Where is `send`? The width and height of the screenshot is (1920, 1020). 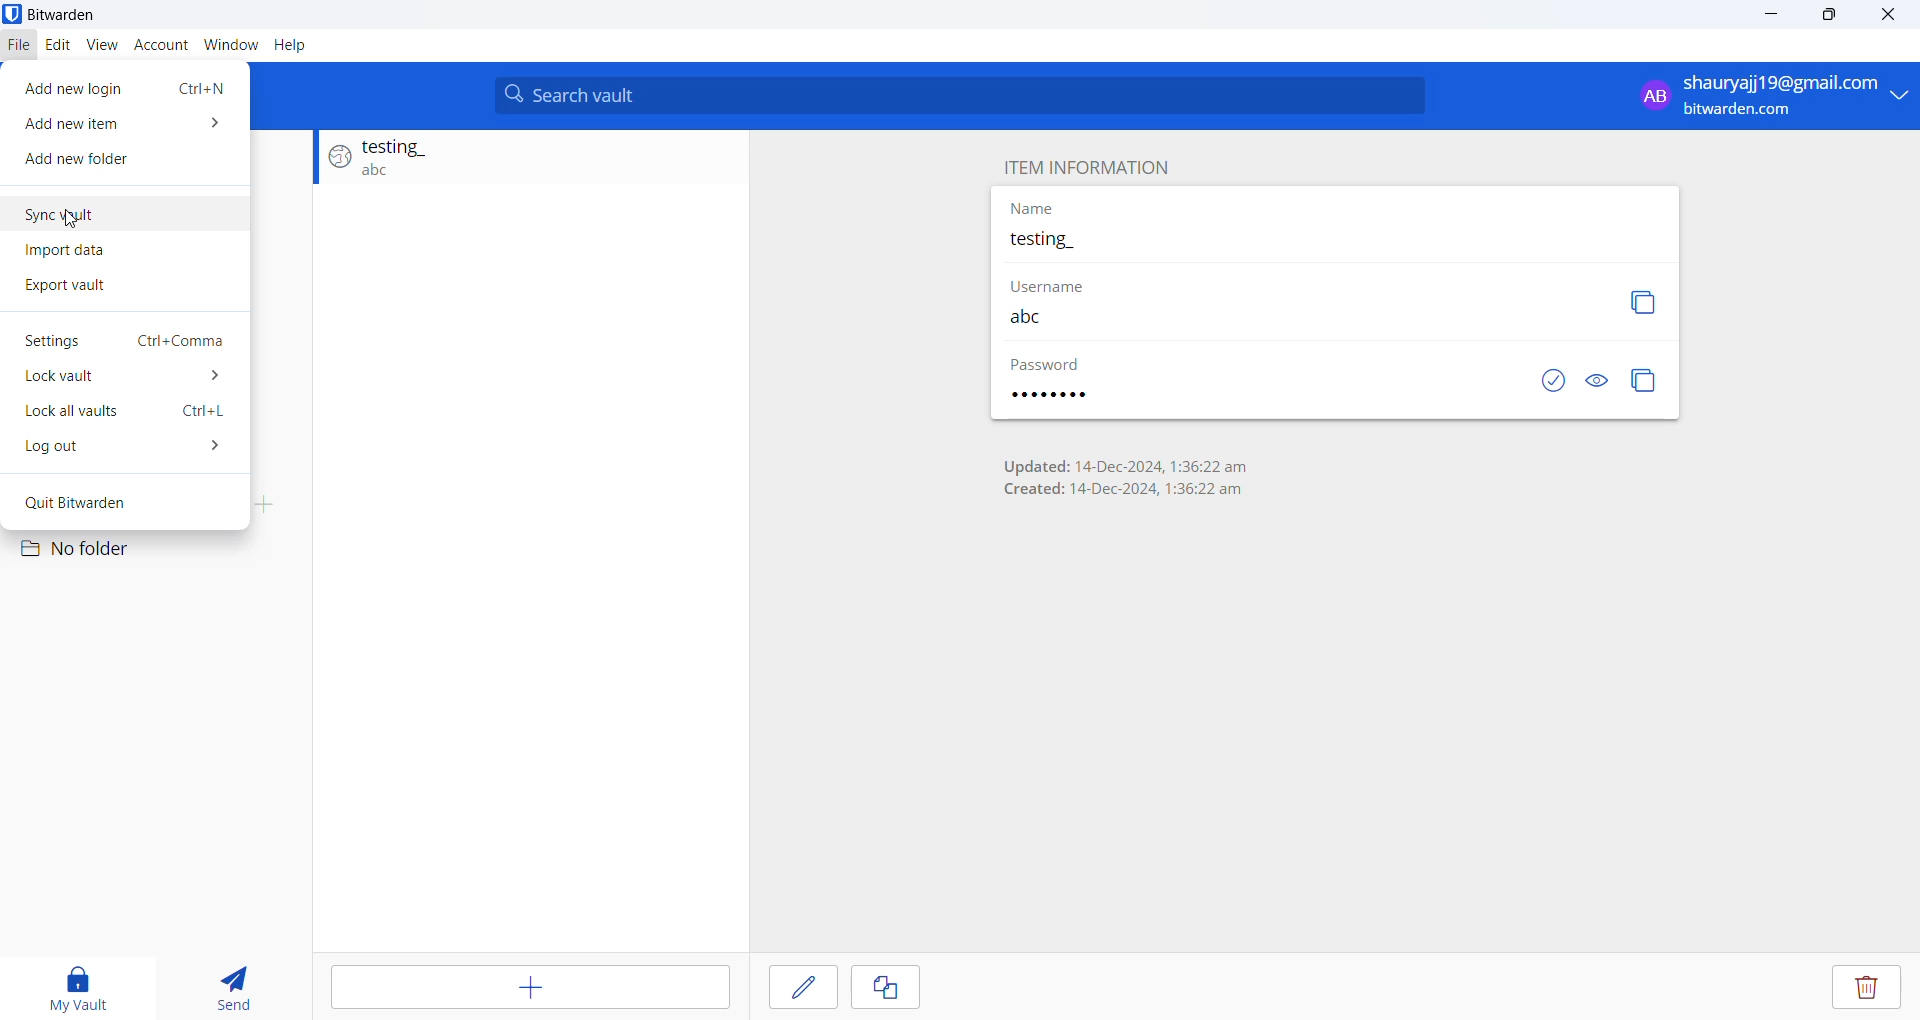
send is located at coordinates (236, 983).